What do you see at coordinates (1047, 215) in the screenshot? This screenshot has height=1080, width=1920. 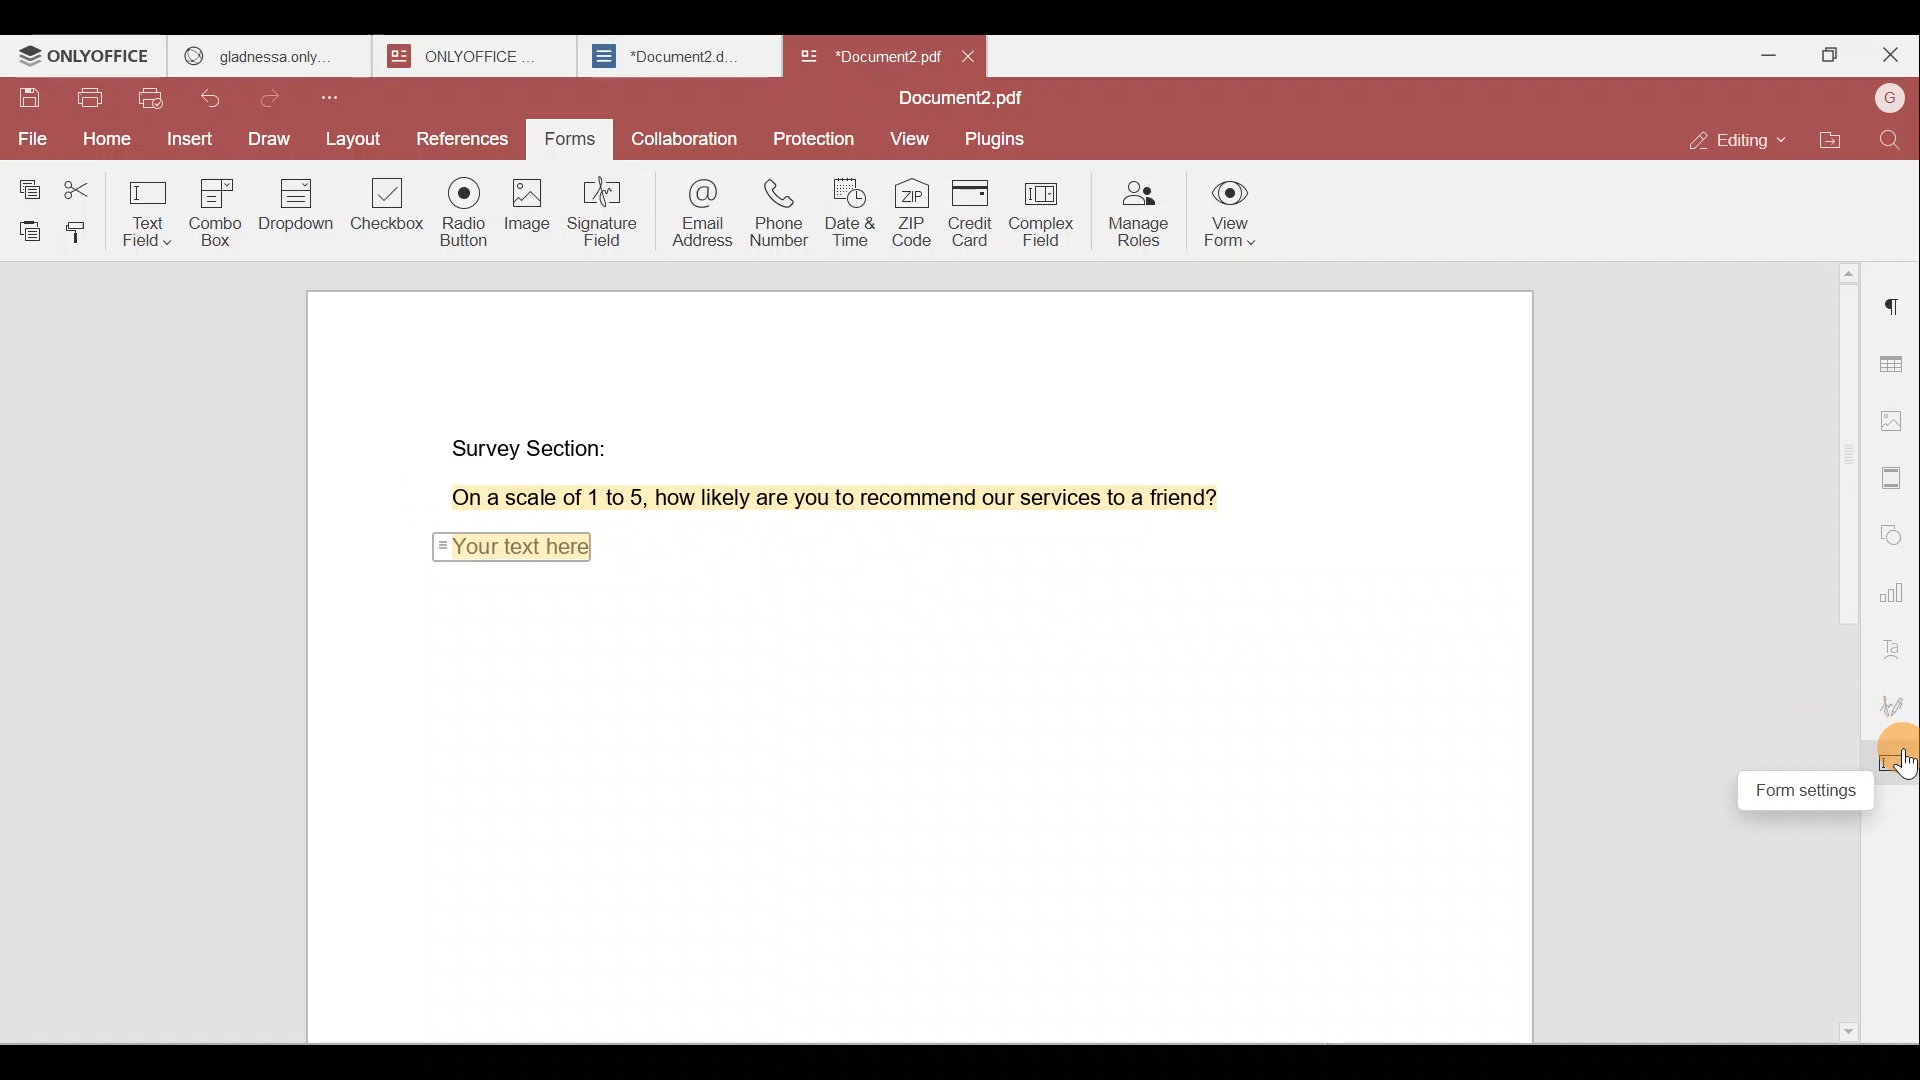 I see `Complex field` at bounding box center [1047, 215].